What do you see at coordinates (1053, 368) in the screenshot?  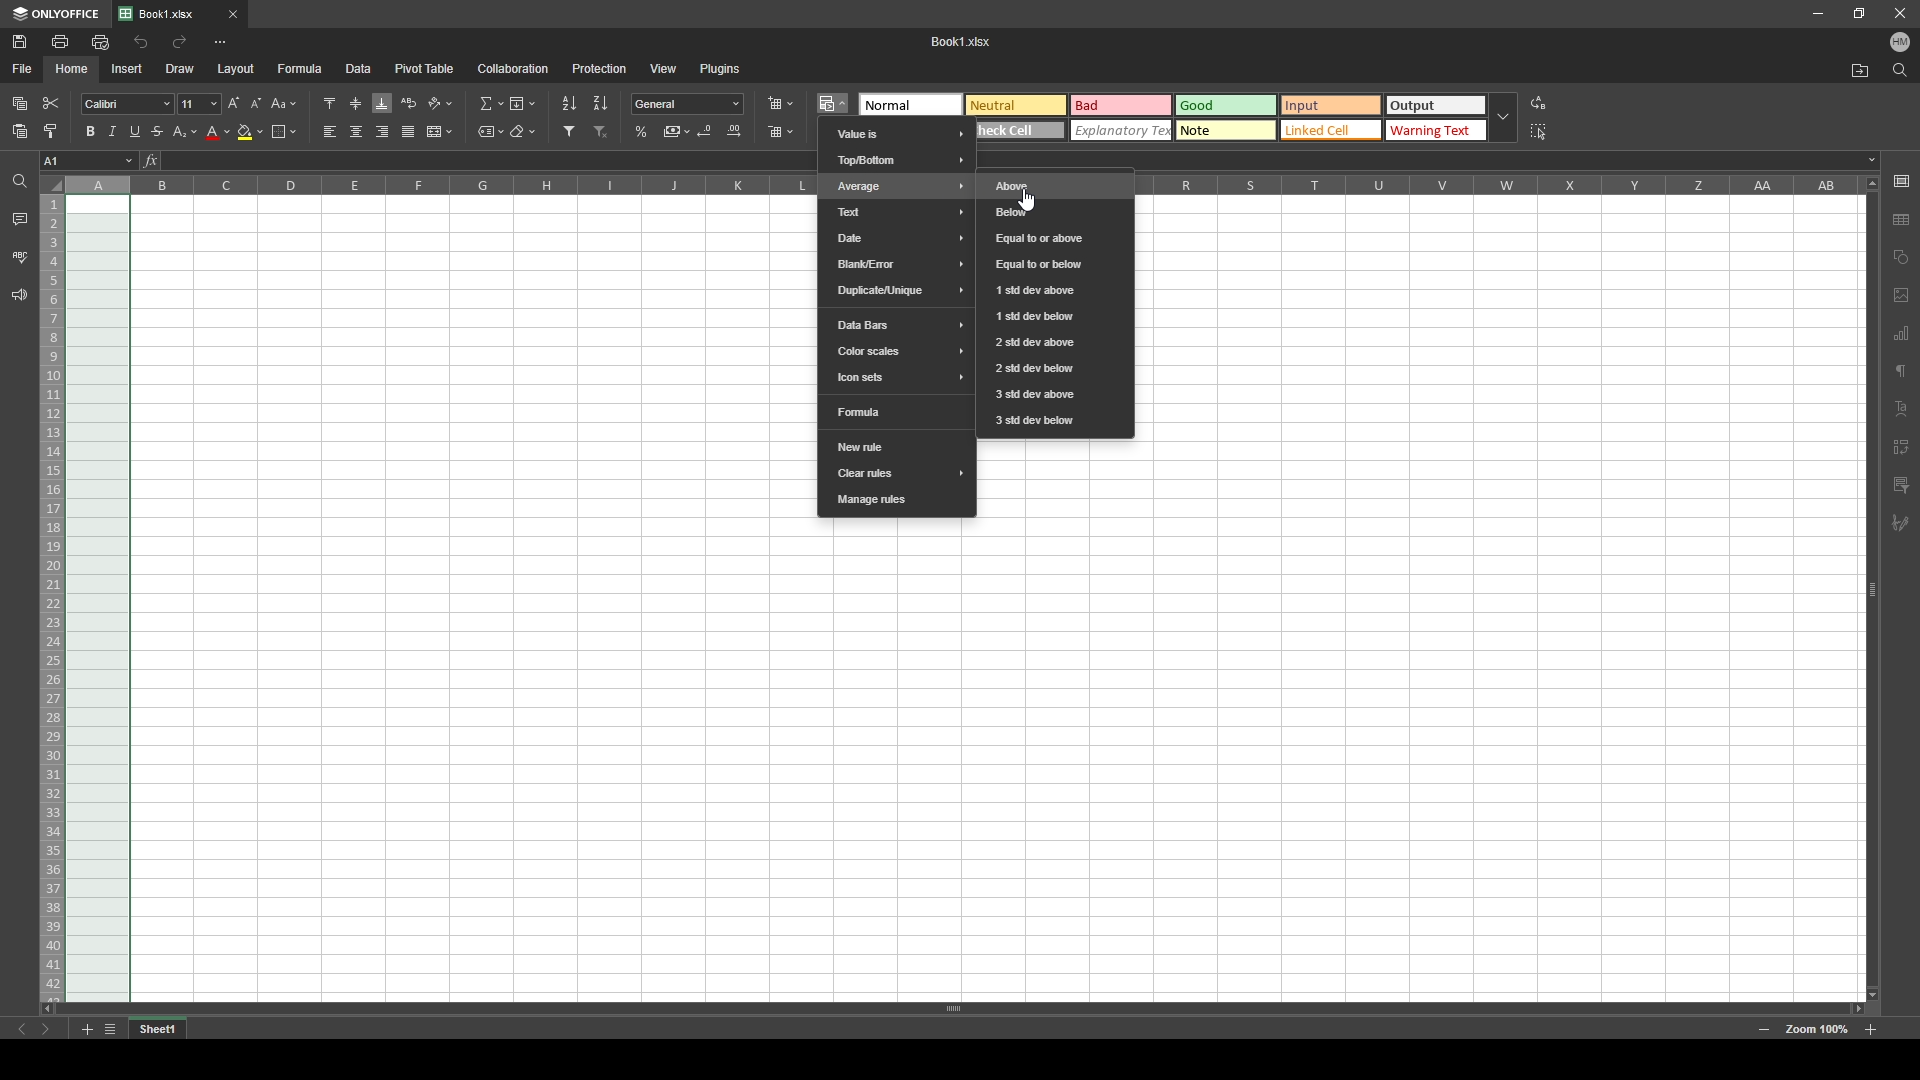 I see `2 std dev below` at bounding box center [1053, 368].